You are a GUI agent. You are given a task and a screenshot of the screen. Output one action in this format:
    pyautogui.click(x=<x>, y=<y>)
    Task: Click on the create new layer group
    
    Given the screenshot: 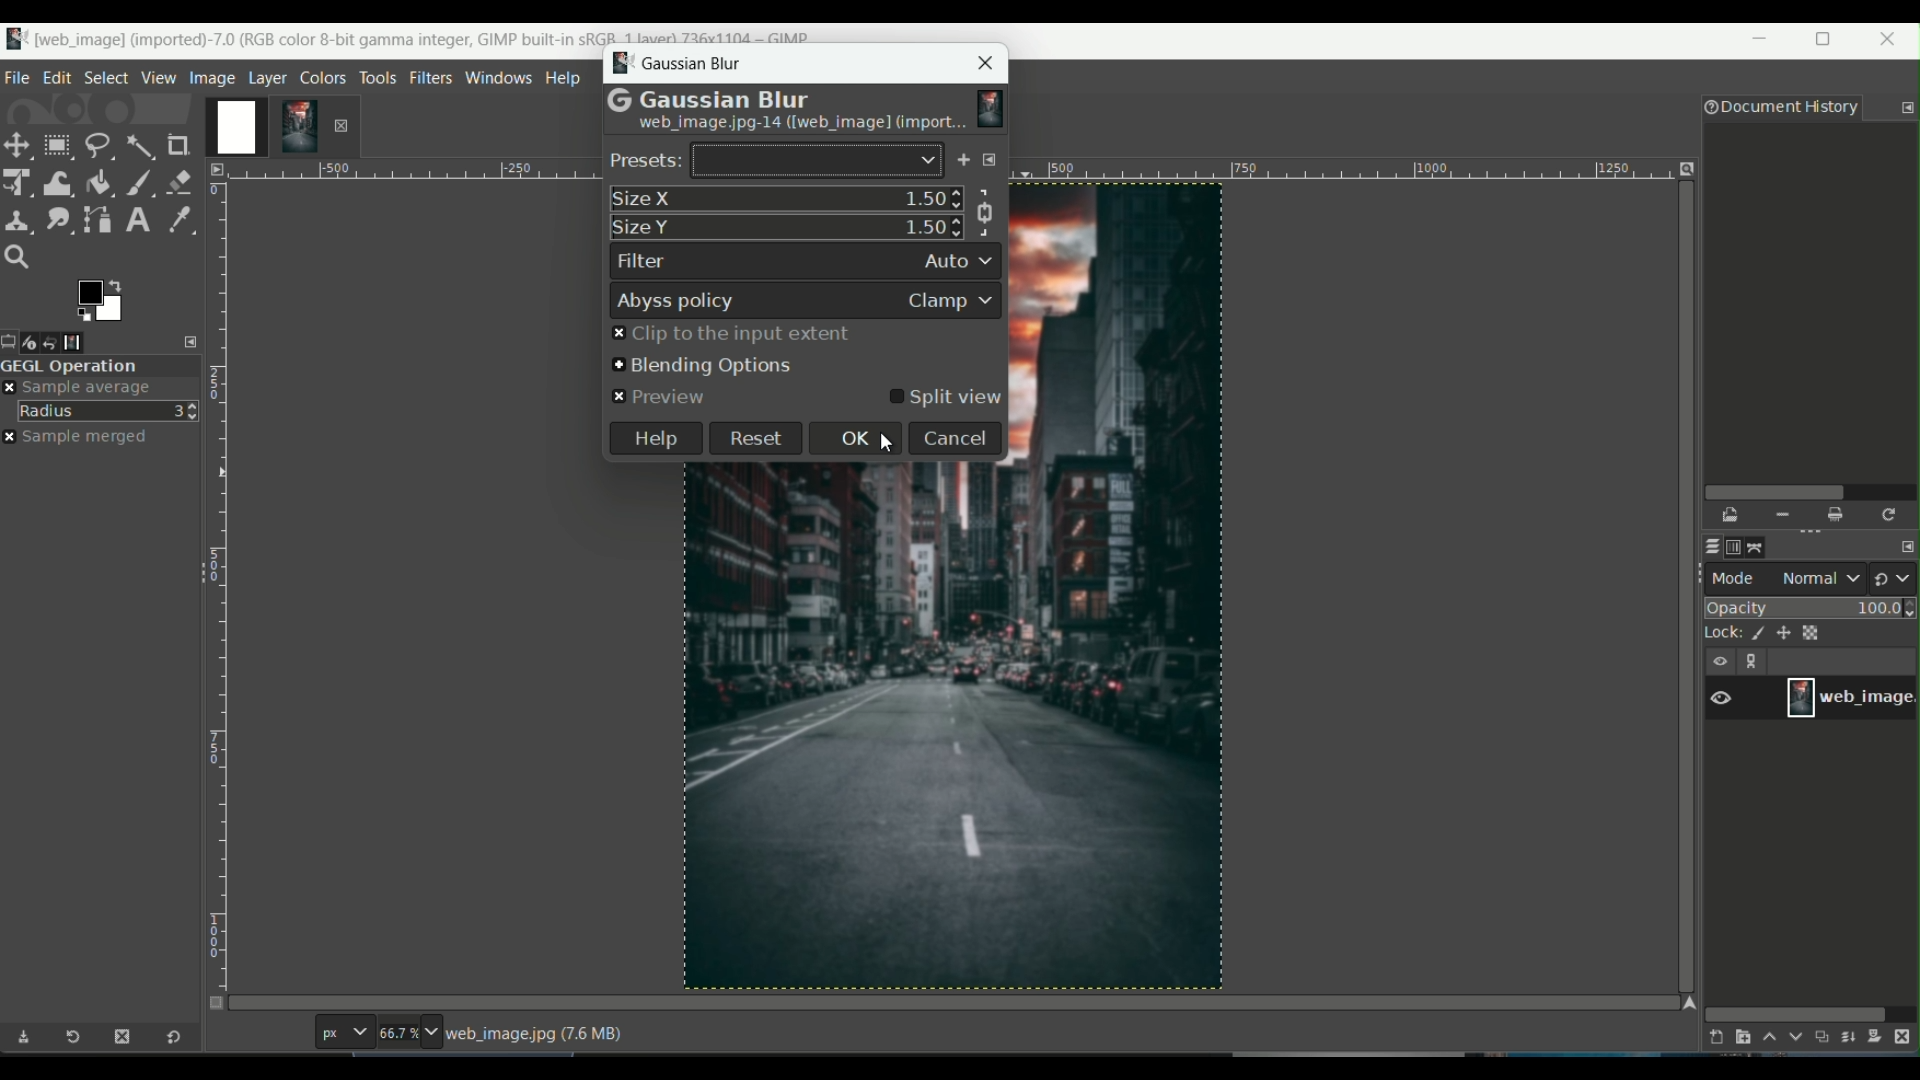 What is the action you would take?
    pyautogui.click(x=1741, y=1037)
    